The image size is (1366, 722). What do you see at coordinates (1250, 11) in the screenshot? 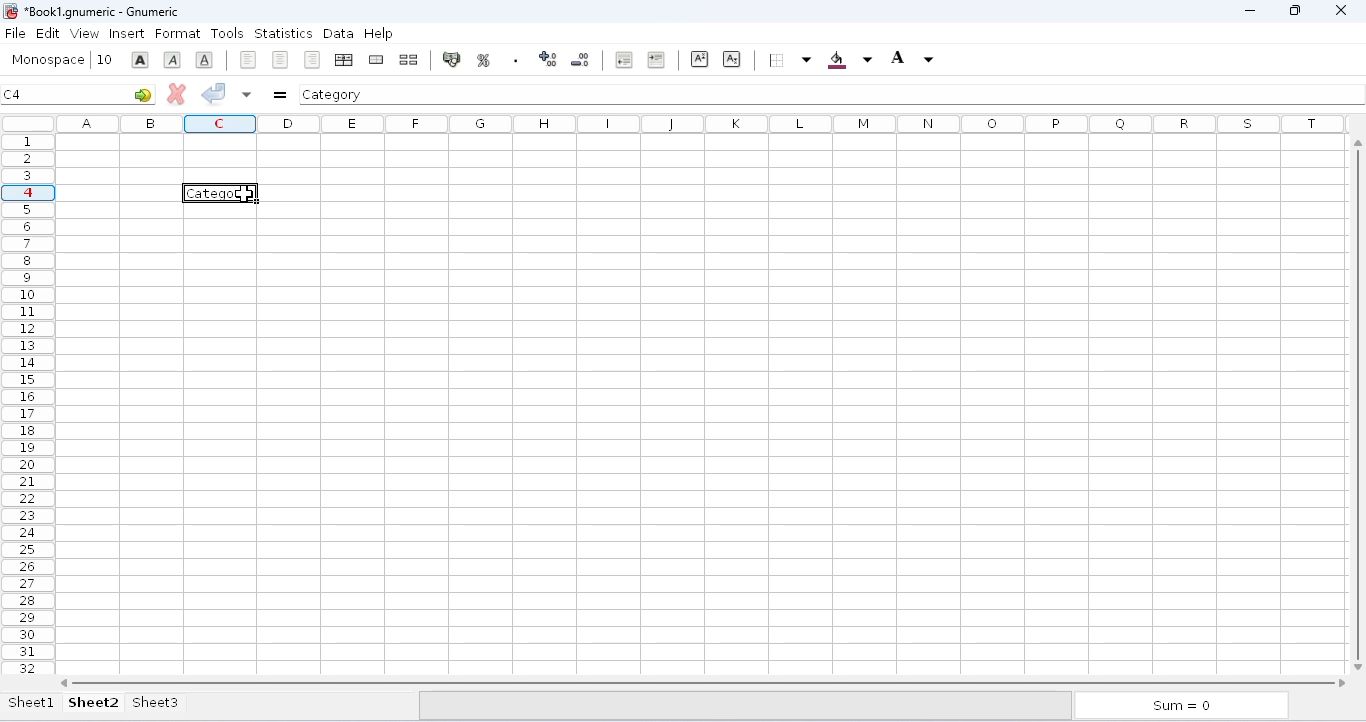
I see `minimize` at bounding box center [1250, 11].